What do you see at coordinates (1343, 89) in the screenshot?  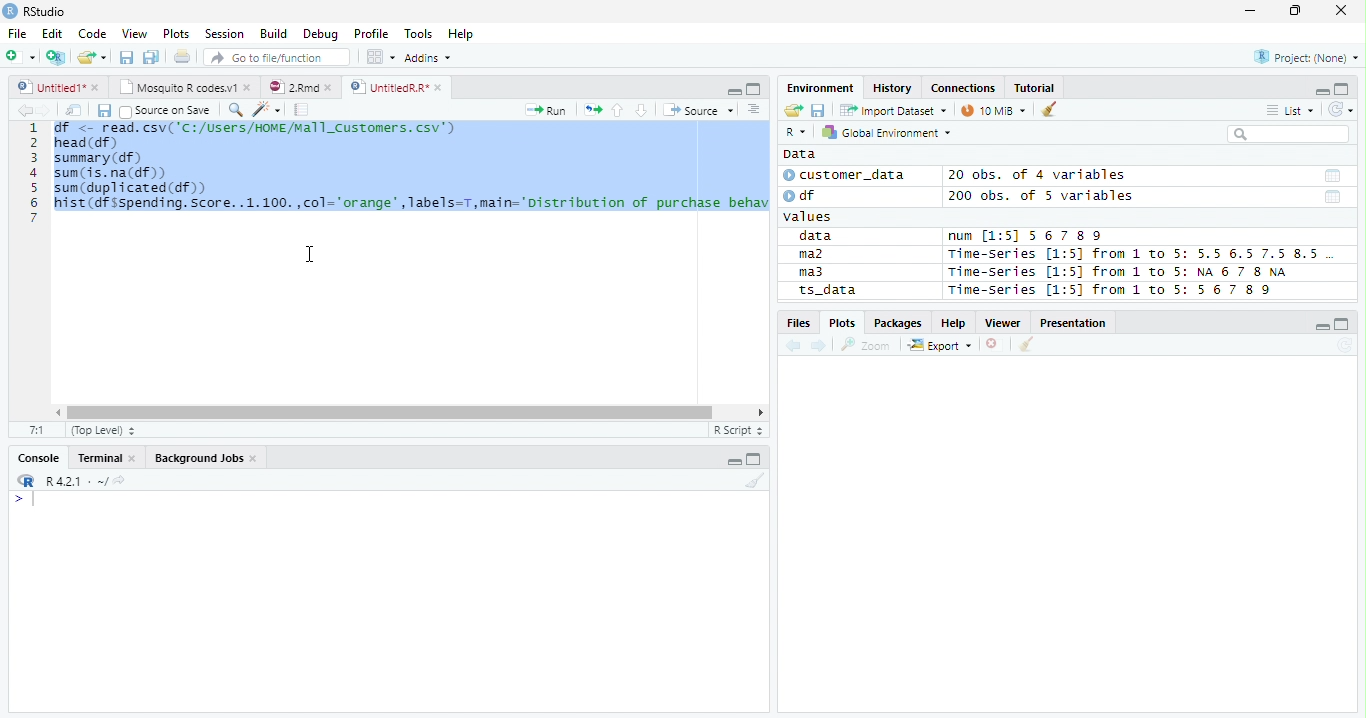 I see `Maximize` at bounding box center [1343, 89].